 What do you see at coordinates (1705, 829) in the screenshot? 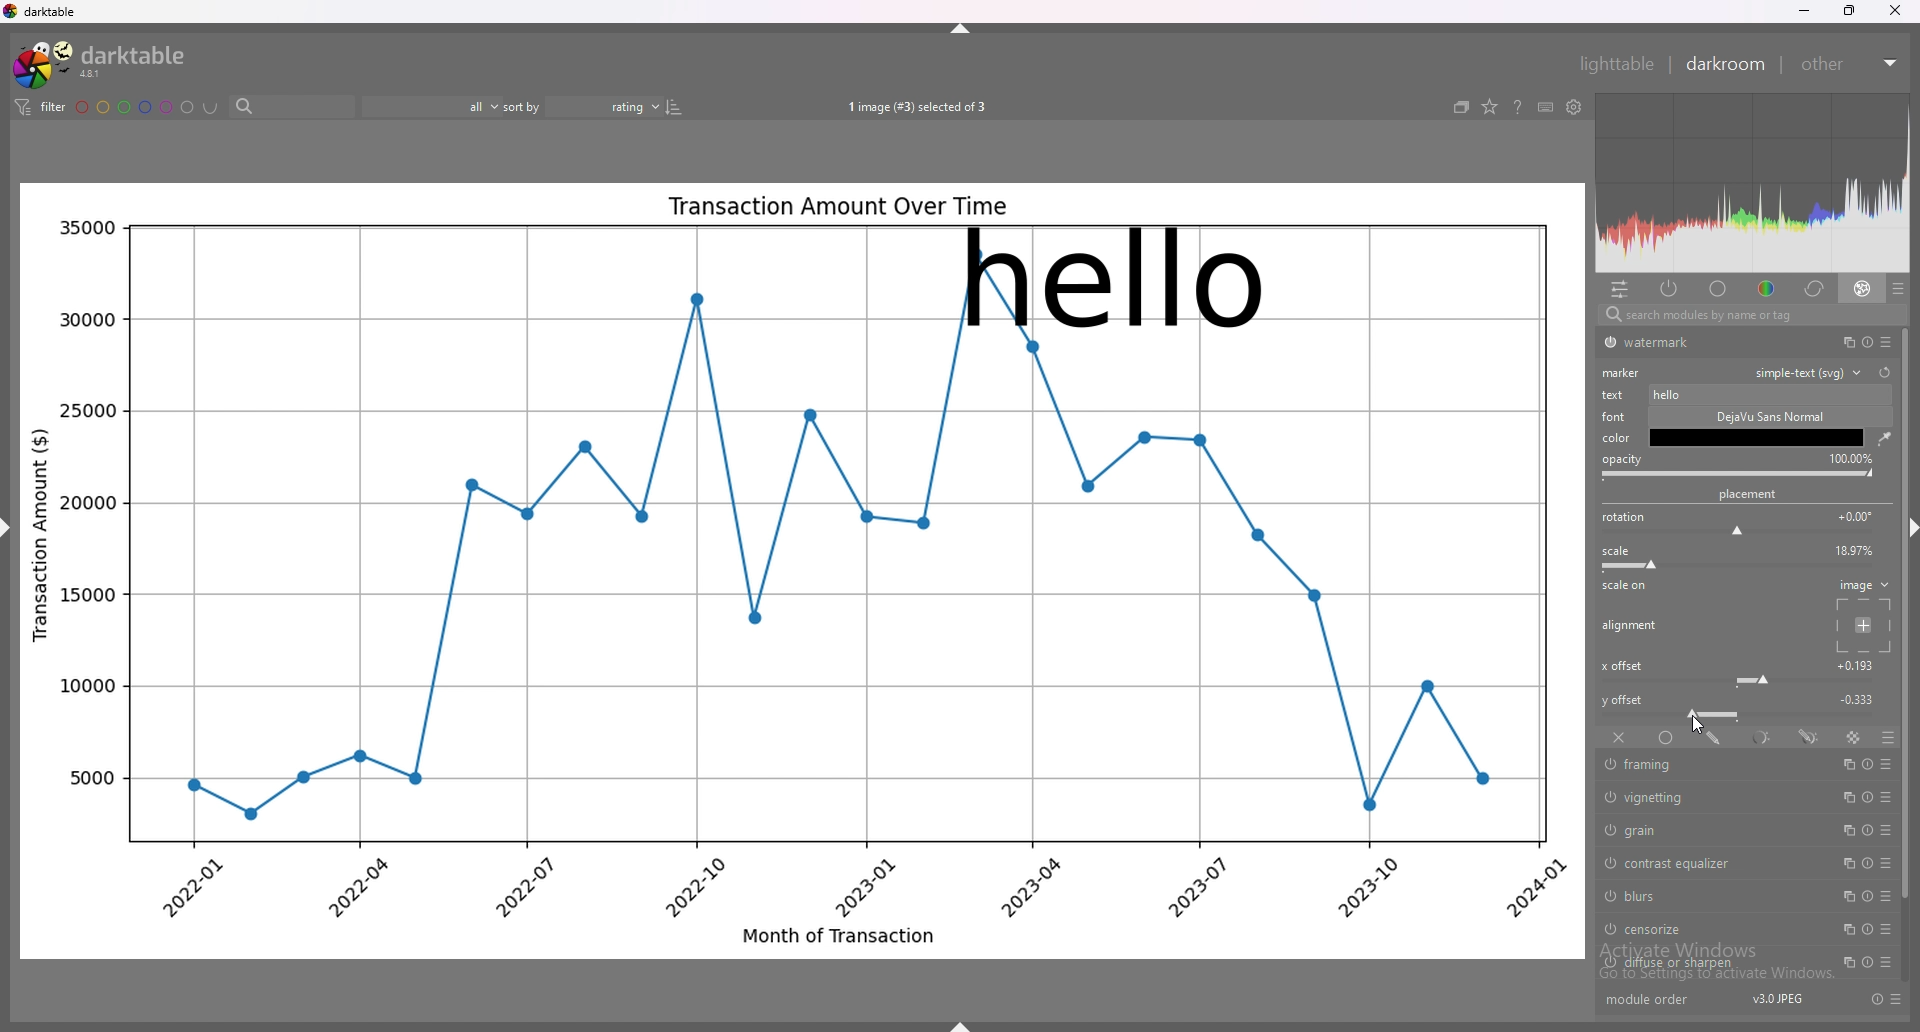
I see `grain` at bounding box center [1705, 829].